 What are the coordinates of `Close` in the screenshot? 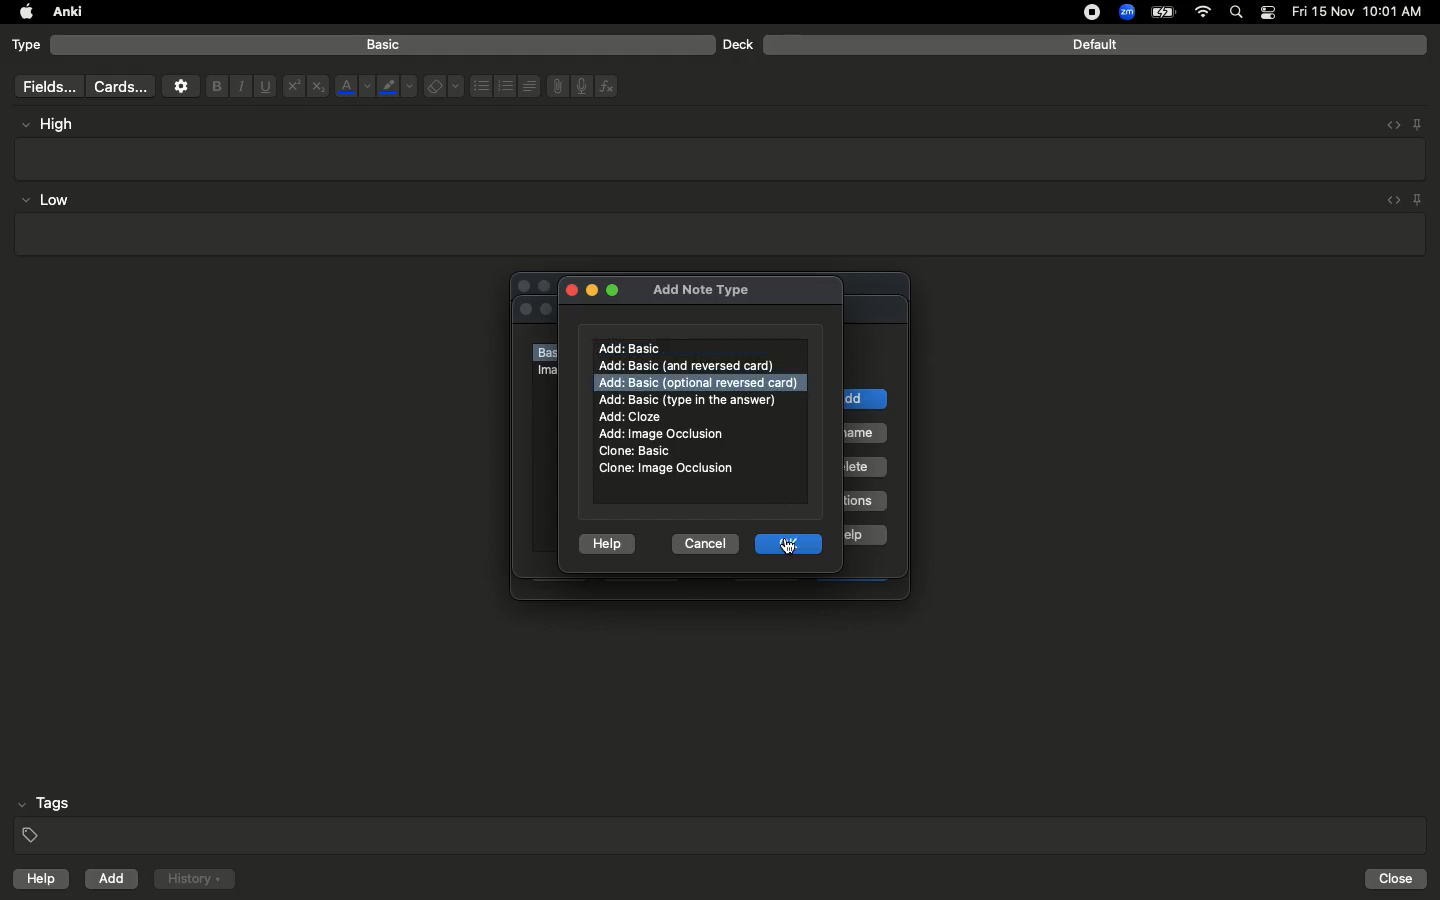 It's located at (1399, 879).